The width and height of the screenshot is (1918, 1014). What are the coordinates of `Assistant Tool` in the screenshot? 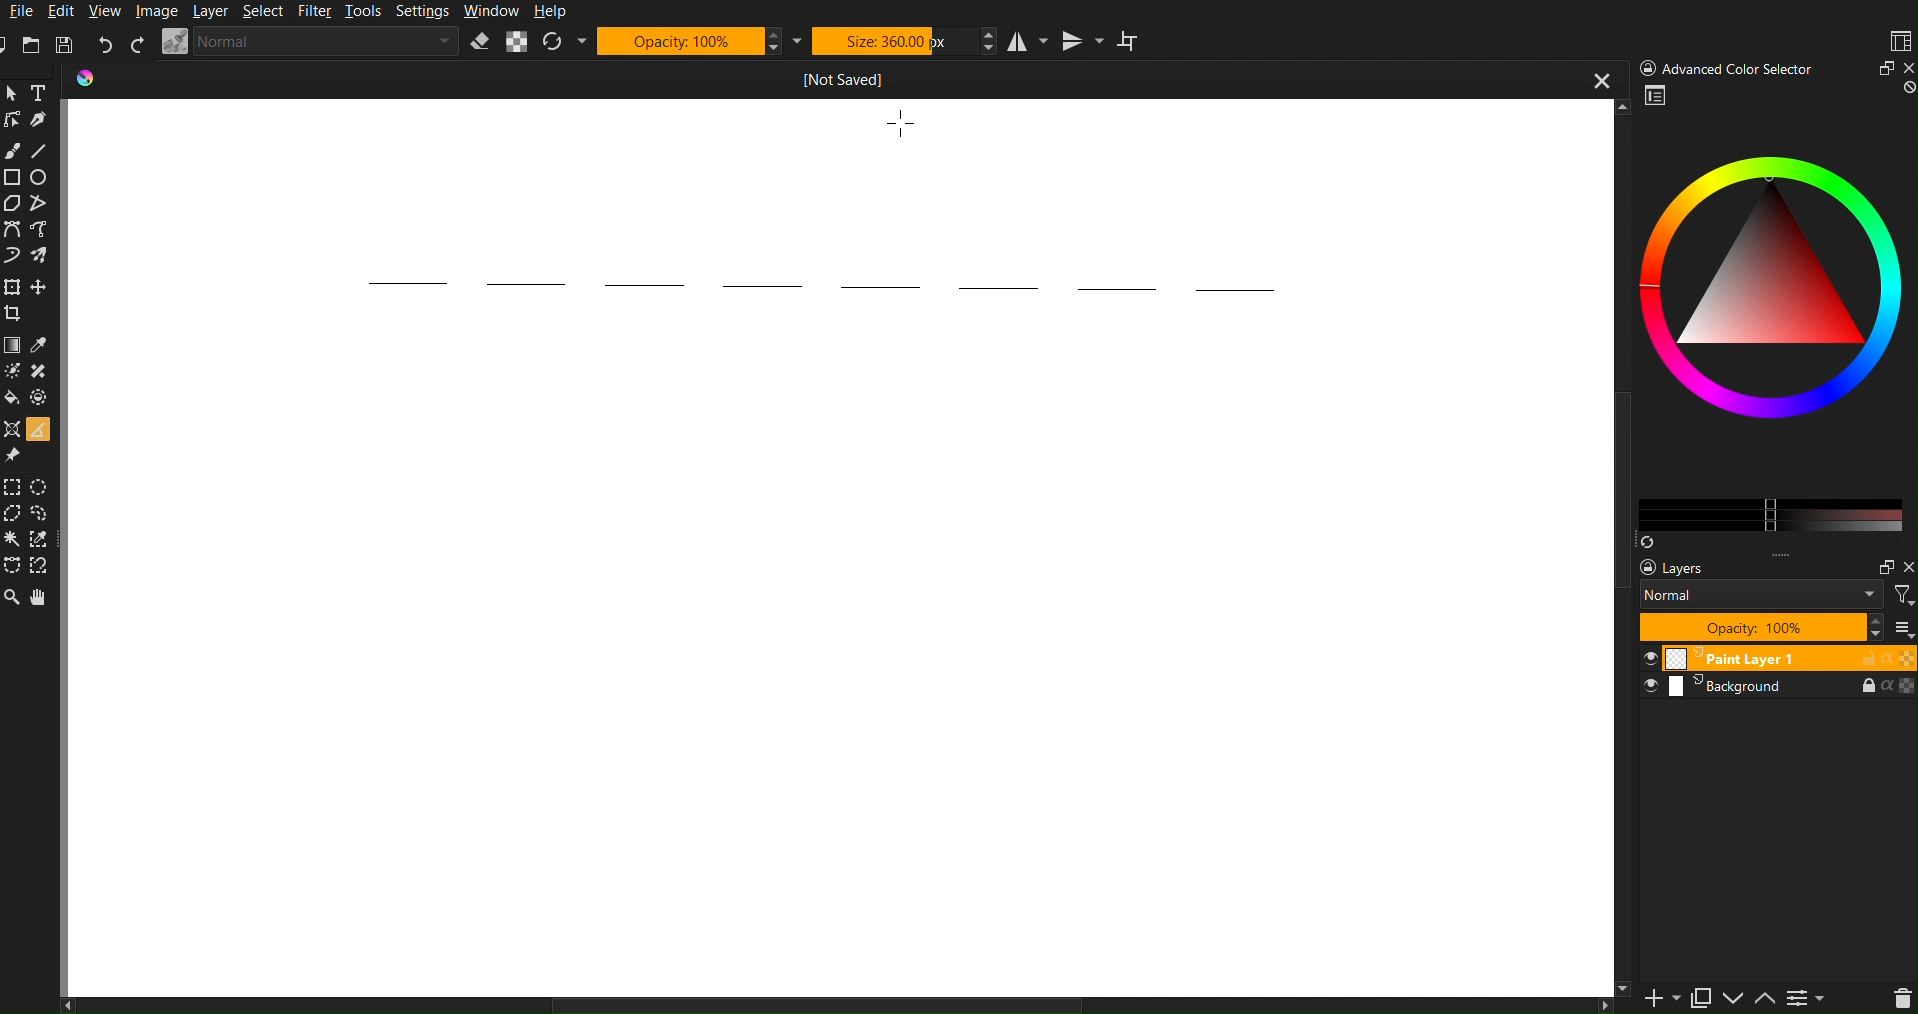 It's located at (12, 427).